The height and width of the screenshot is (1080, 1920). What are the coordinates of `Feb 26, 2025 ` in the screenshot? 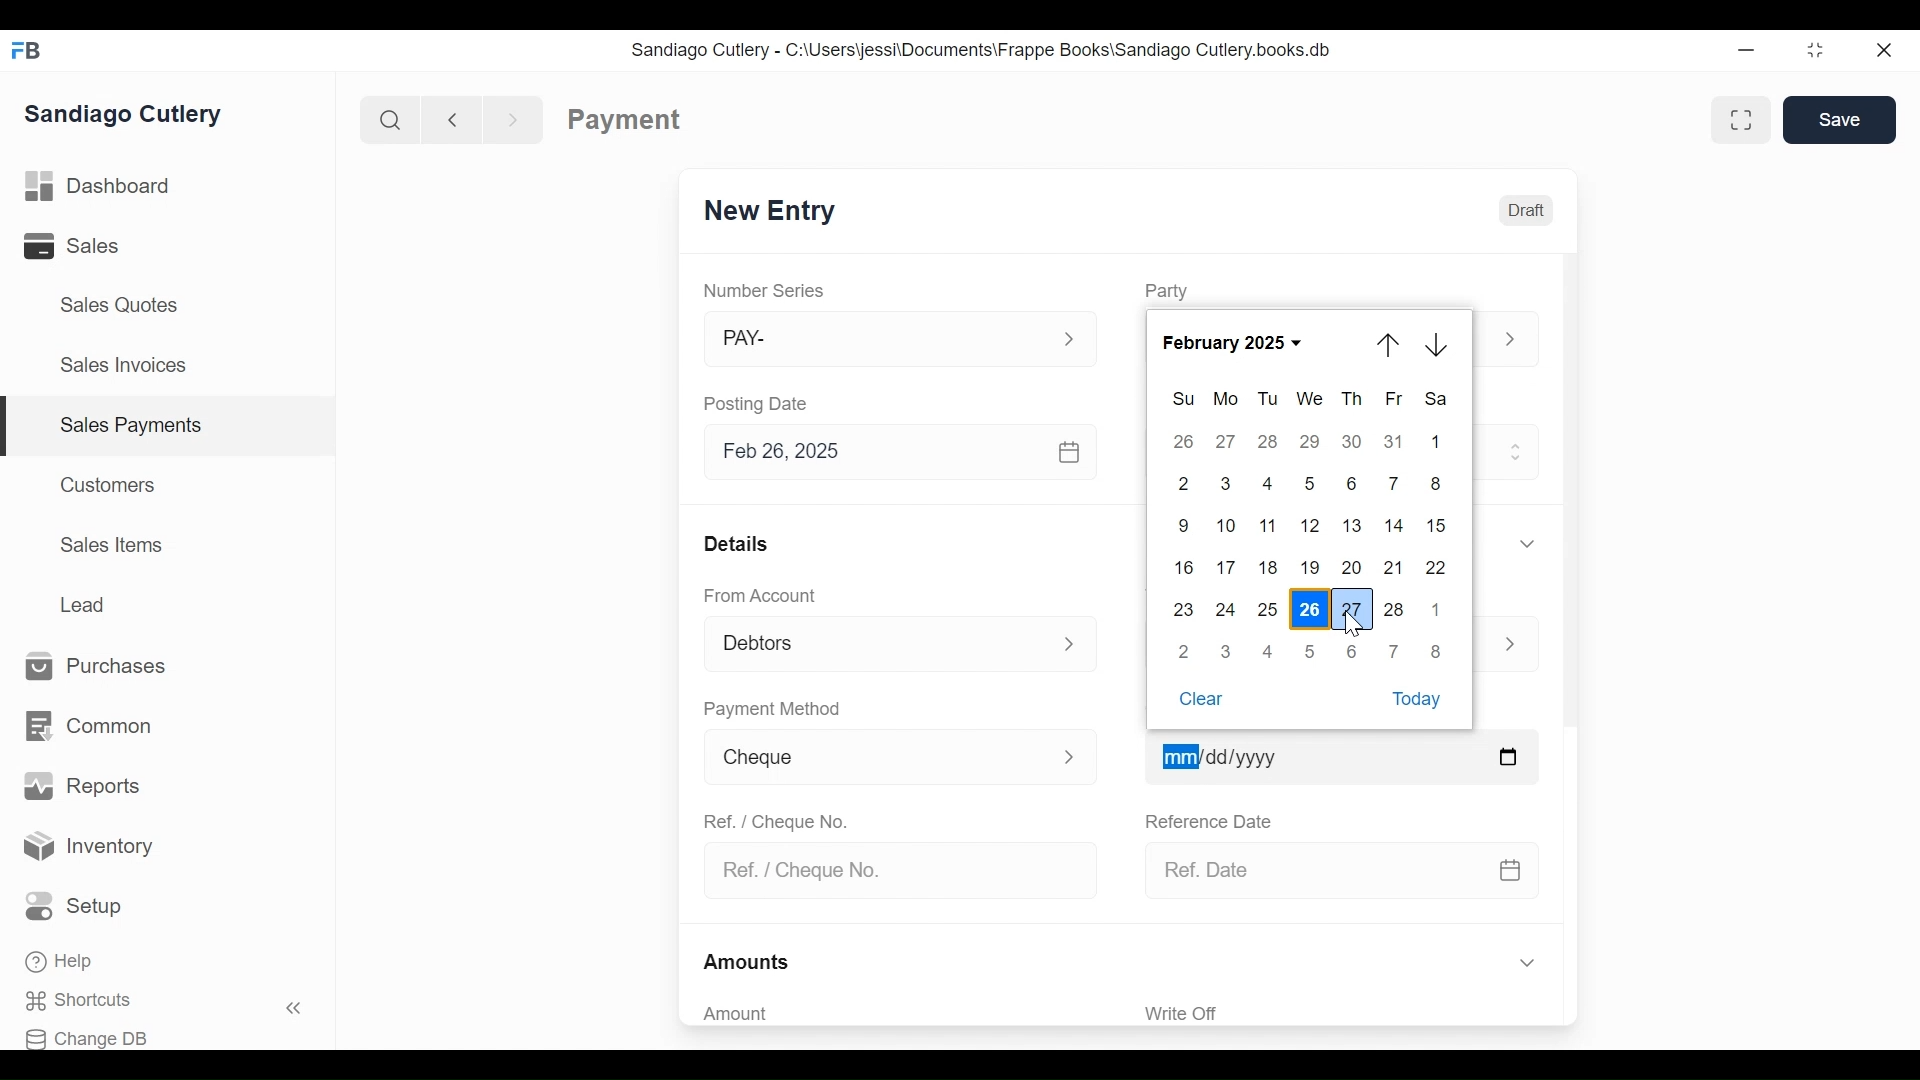 It's located at (876, 452).